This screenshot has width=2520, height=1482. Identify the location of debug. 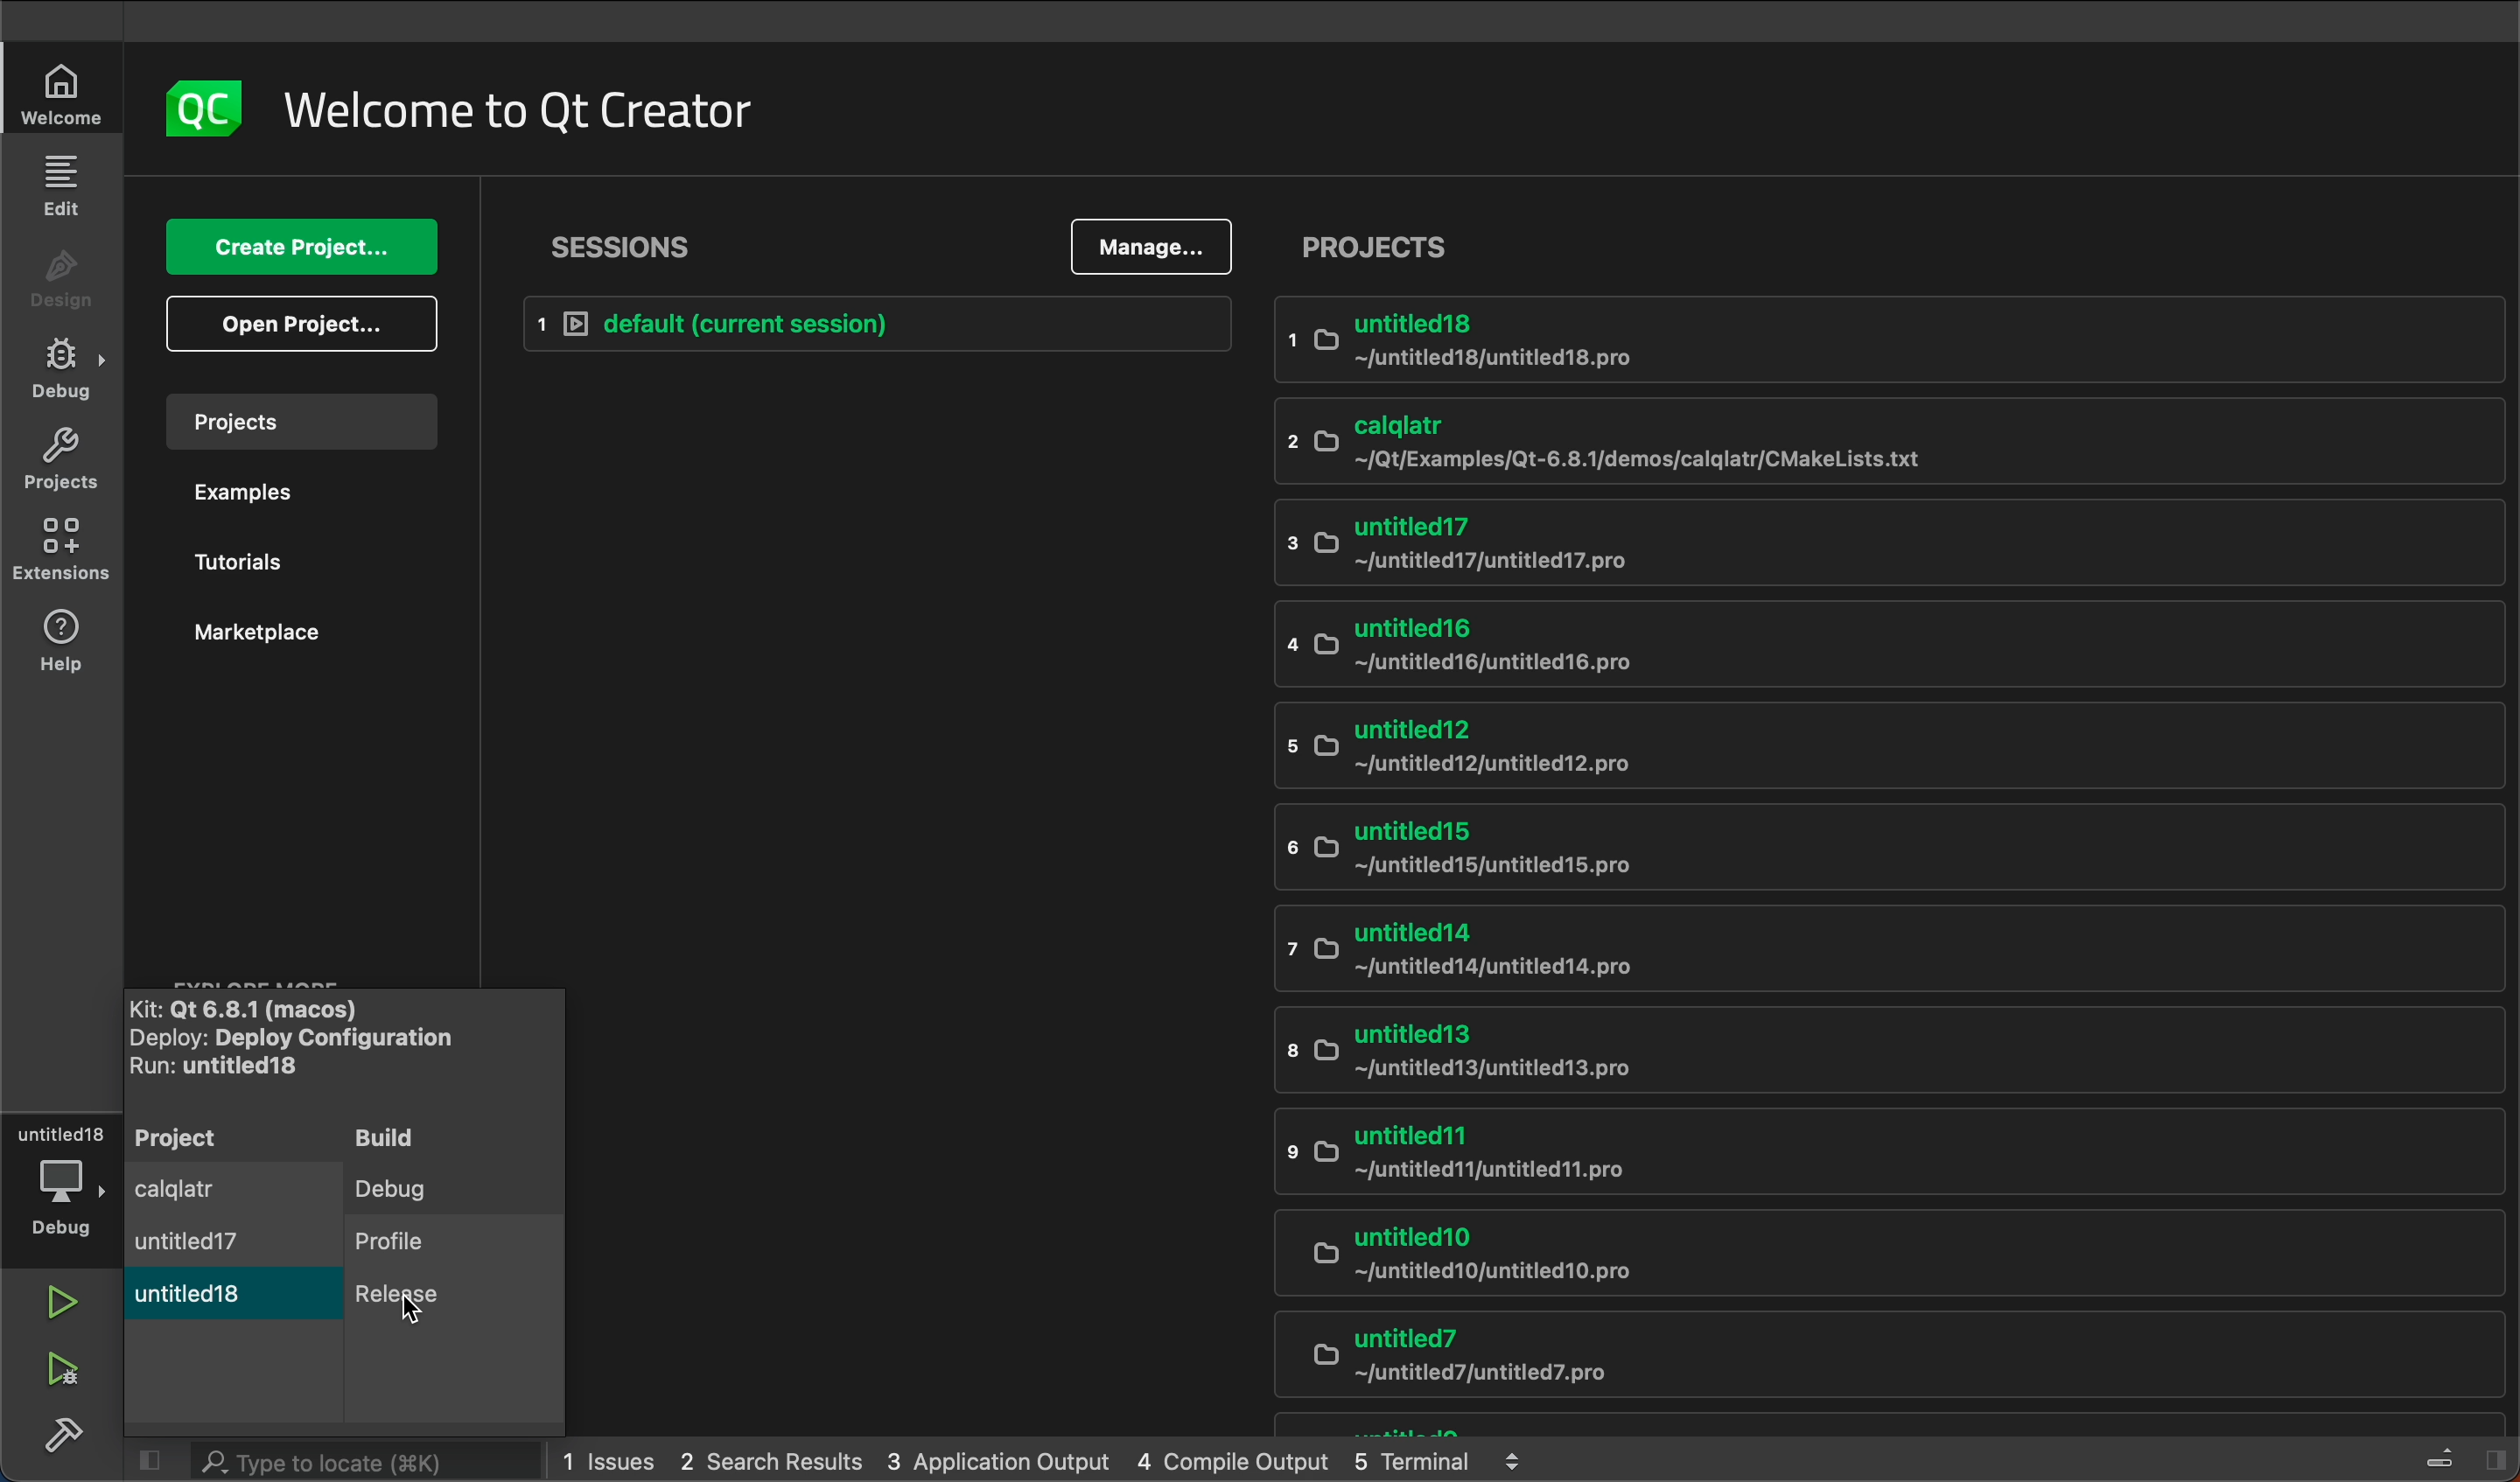
(428, 1187).